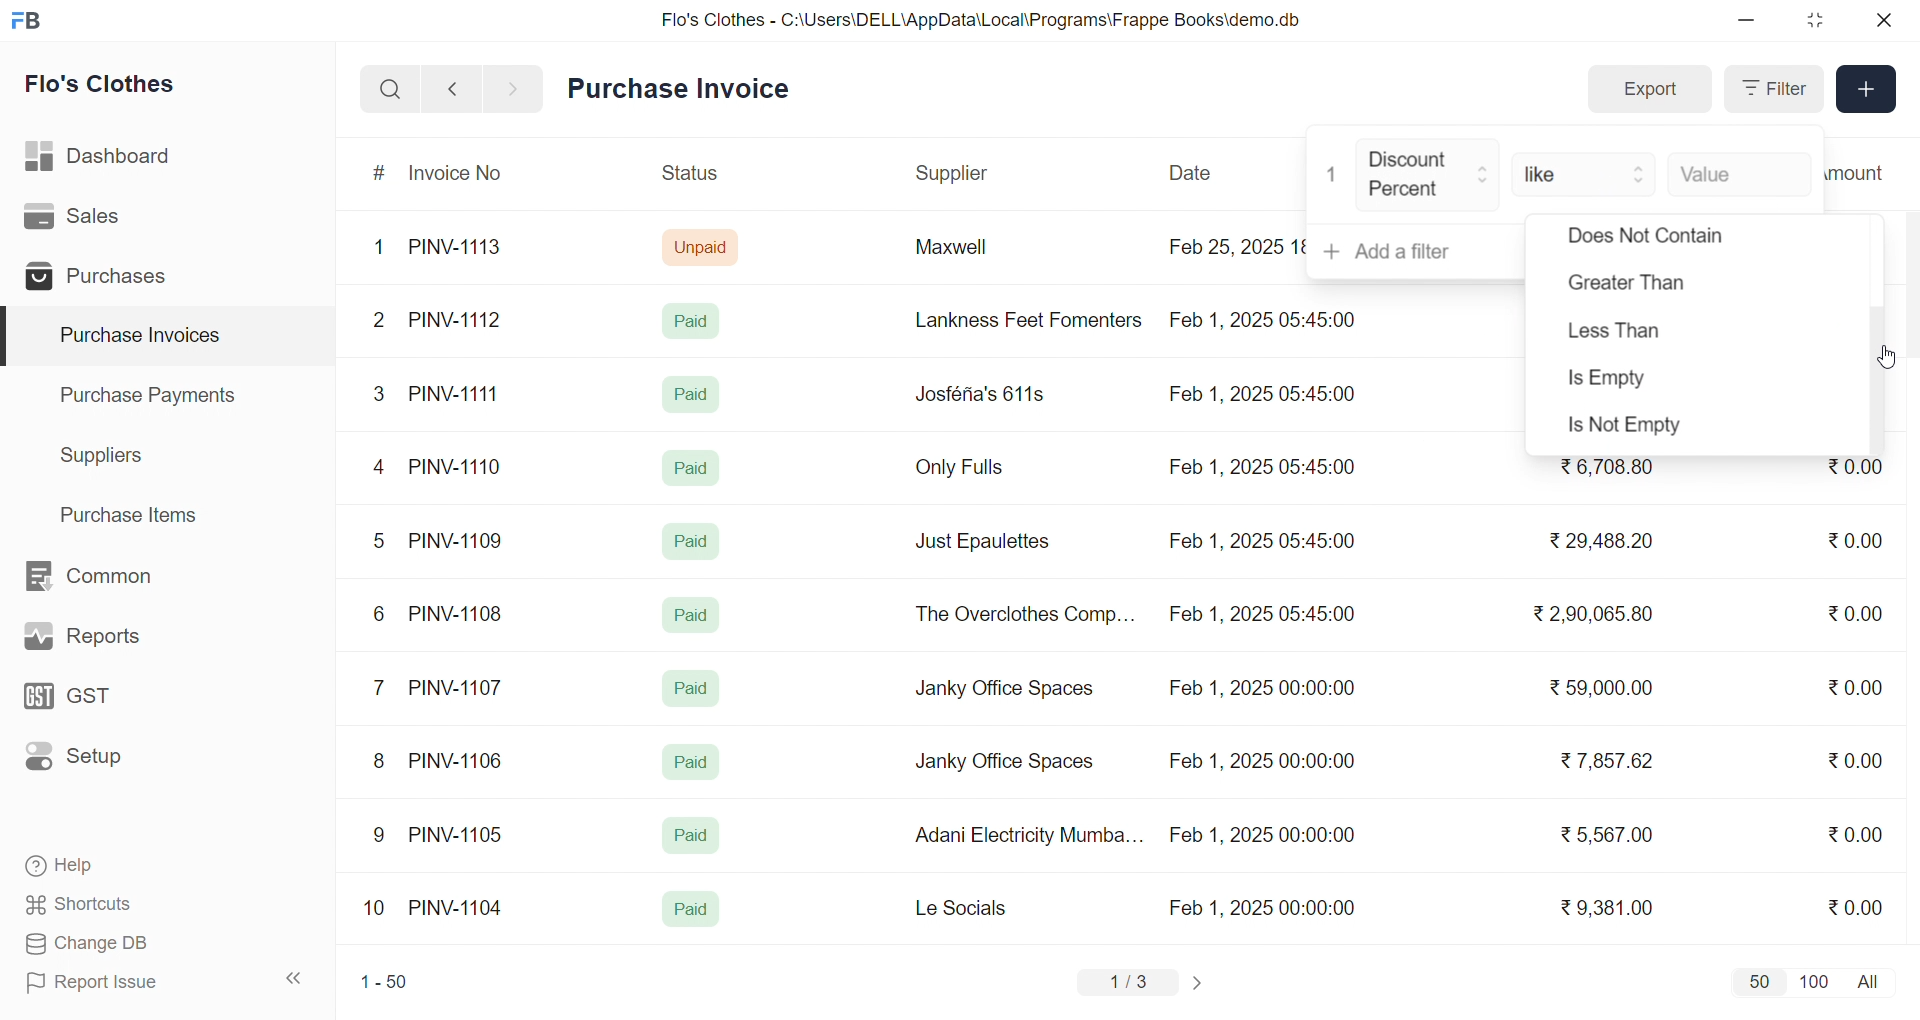 The height and width of the screenshot is (1020, 1920). I want to click on PINV-1104, so click(458, 908).